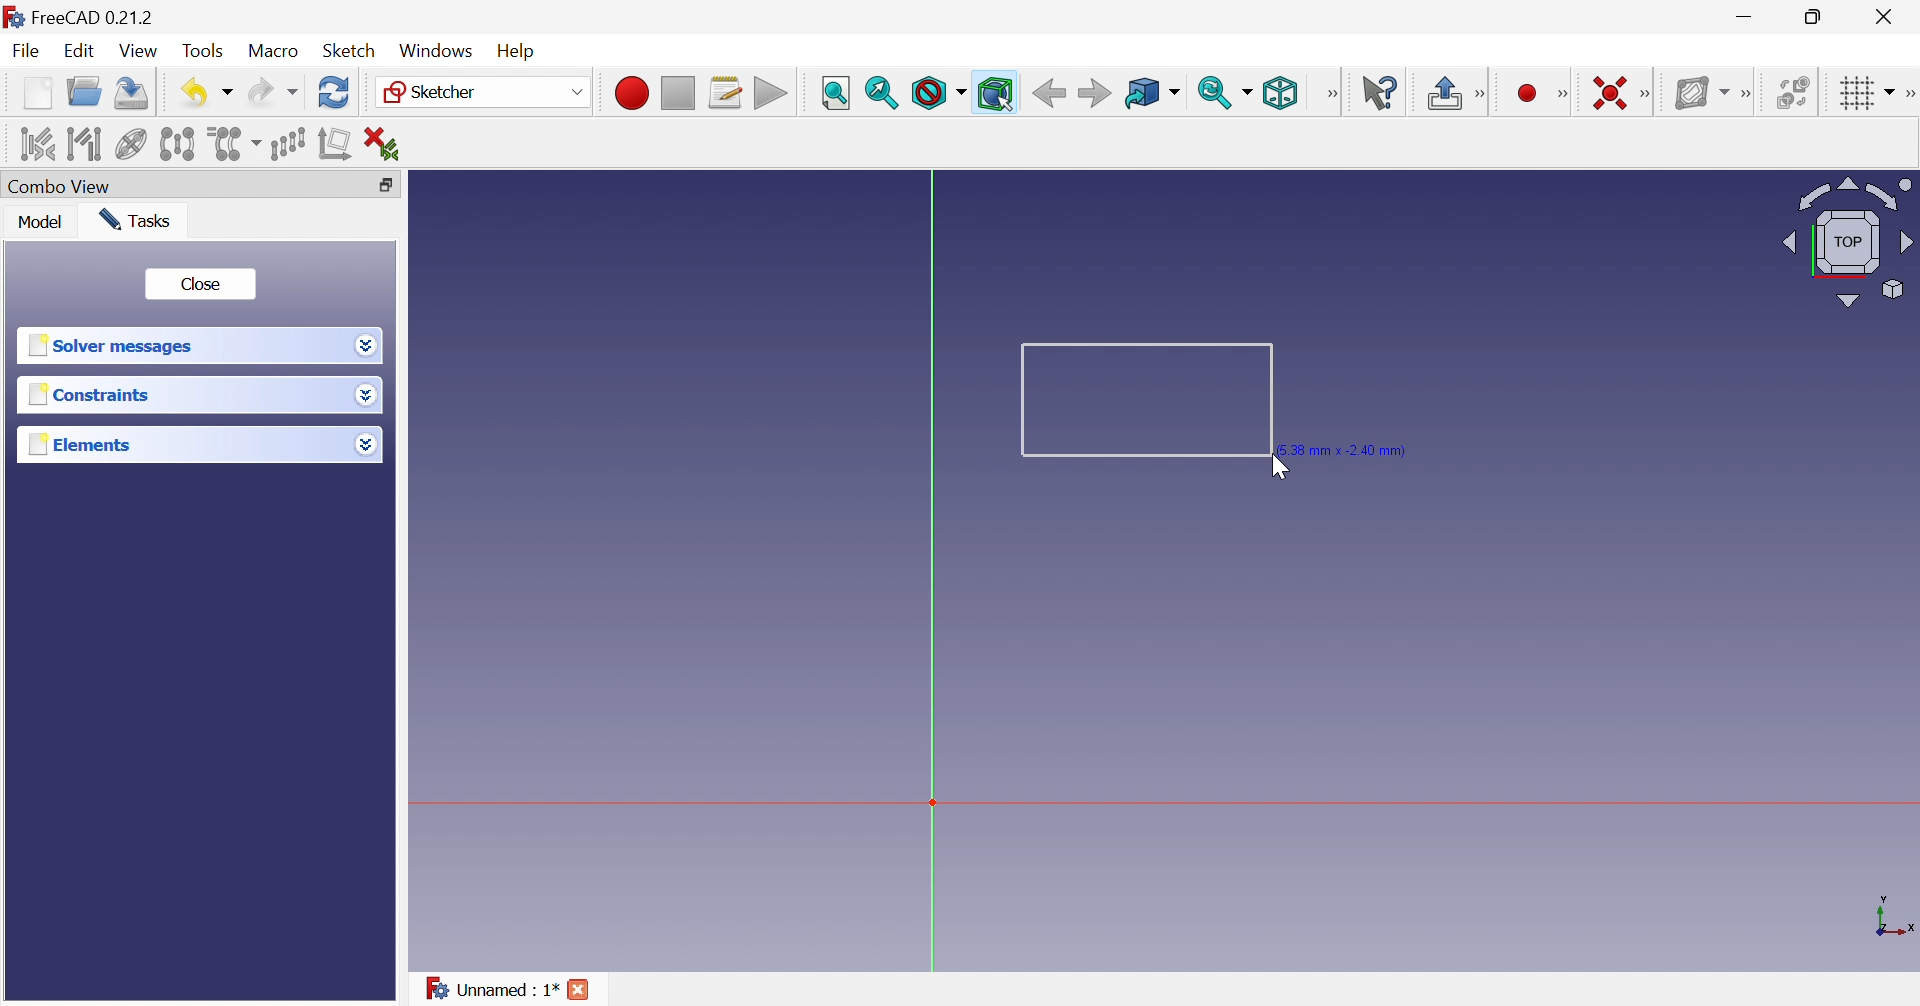  What do you see at coordinates (389, 187) in the screenshot?
I see `Restore down` at bounding box center [389, 187].